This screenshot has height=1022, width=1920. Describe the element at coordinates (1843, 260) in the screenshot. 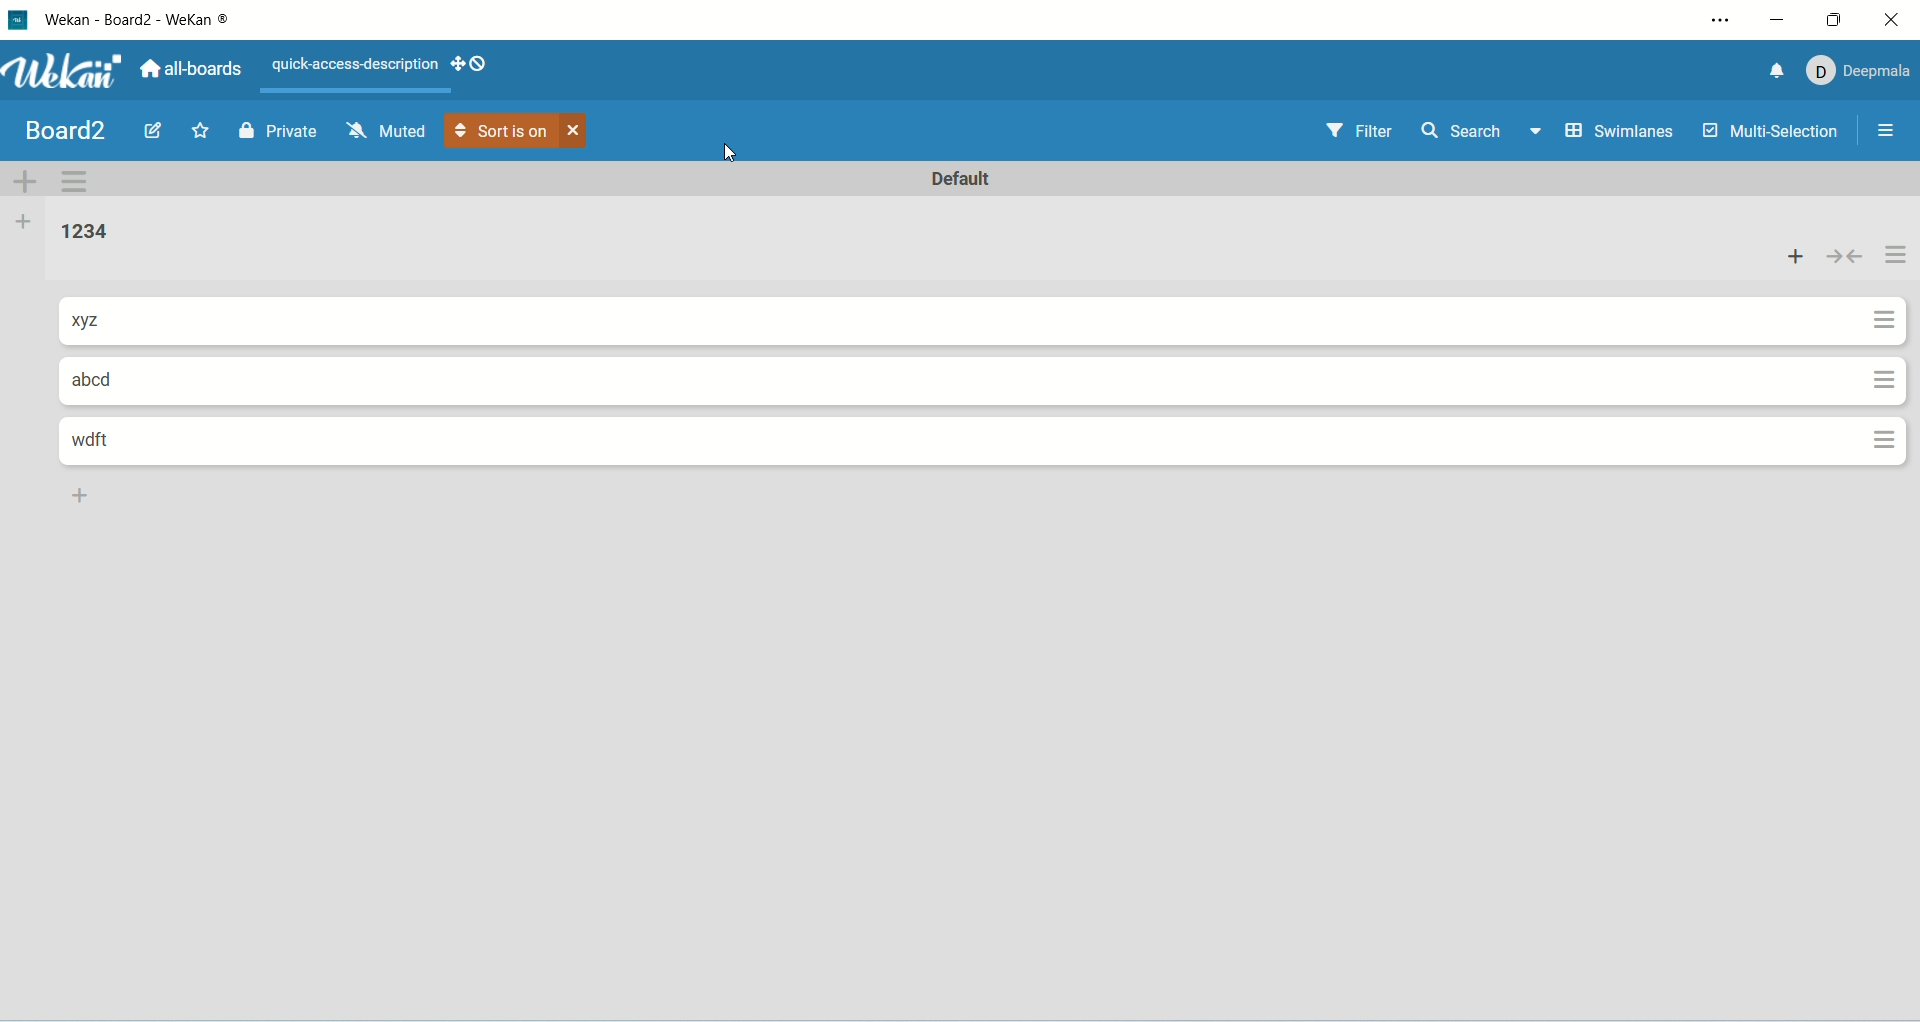

I see `collapse` at that location.